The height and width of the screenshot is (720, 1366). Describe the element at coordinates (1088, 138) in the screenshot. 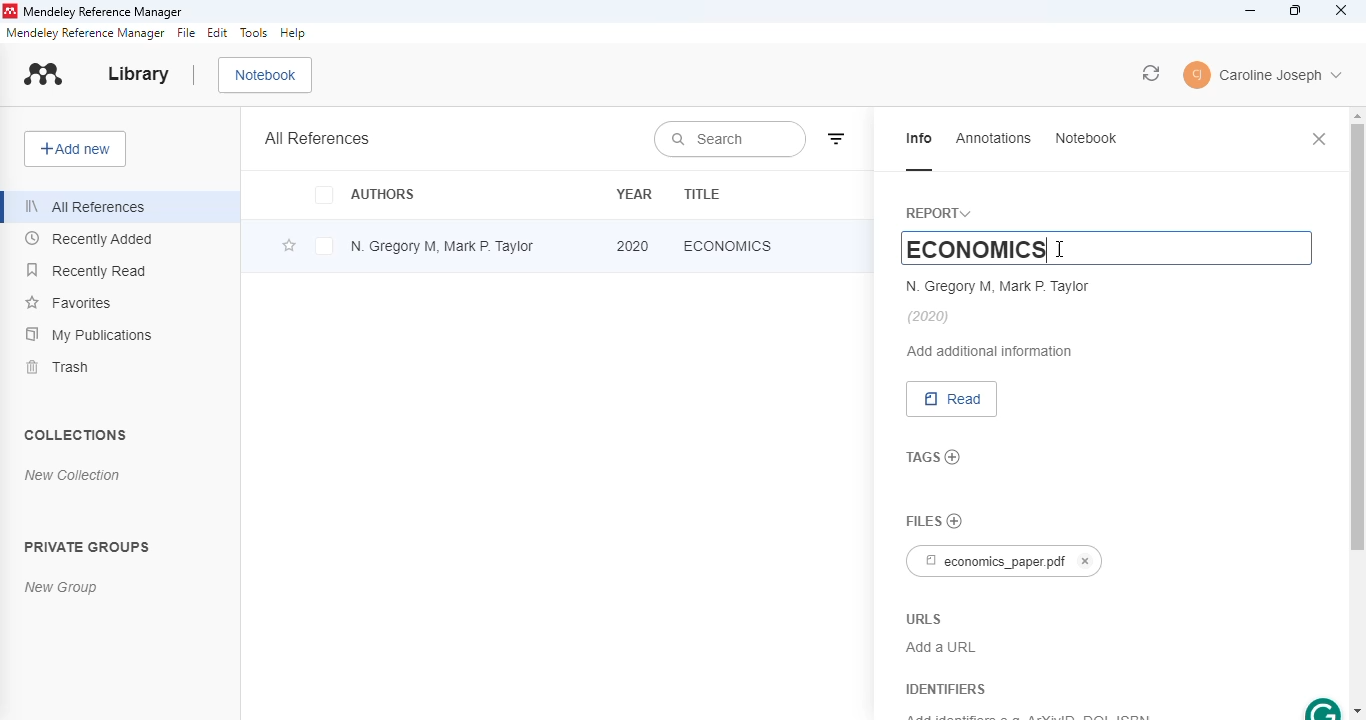

I see `notebook` at that location.